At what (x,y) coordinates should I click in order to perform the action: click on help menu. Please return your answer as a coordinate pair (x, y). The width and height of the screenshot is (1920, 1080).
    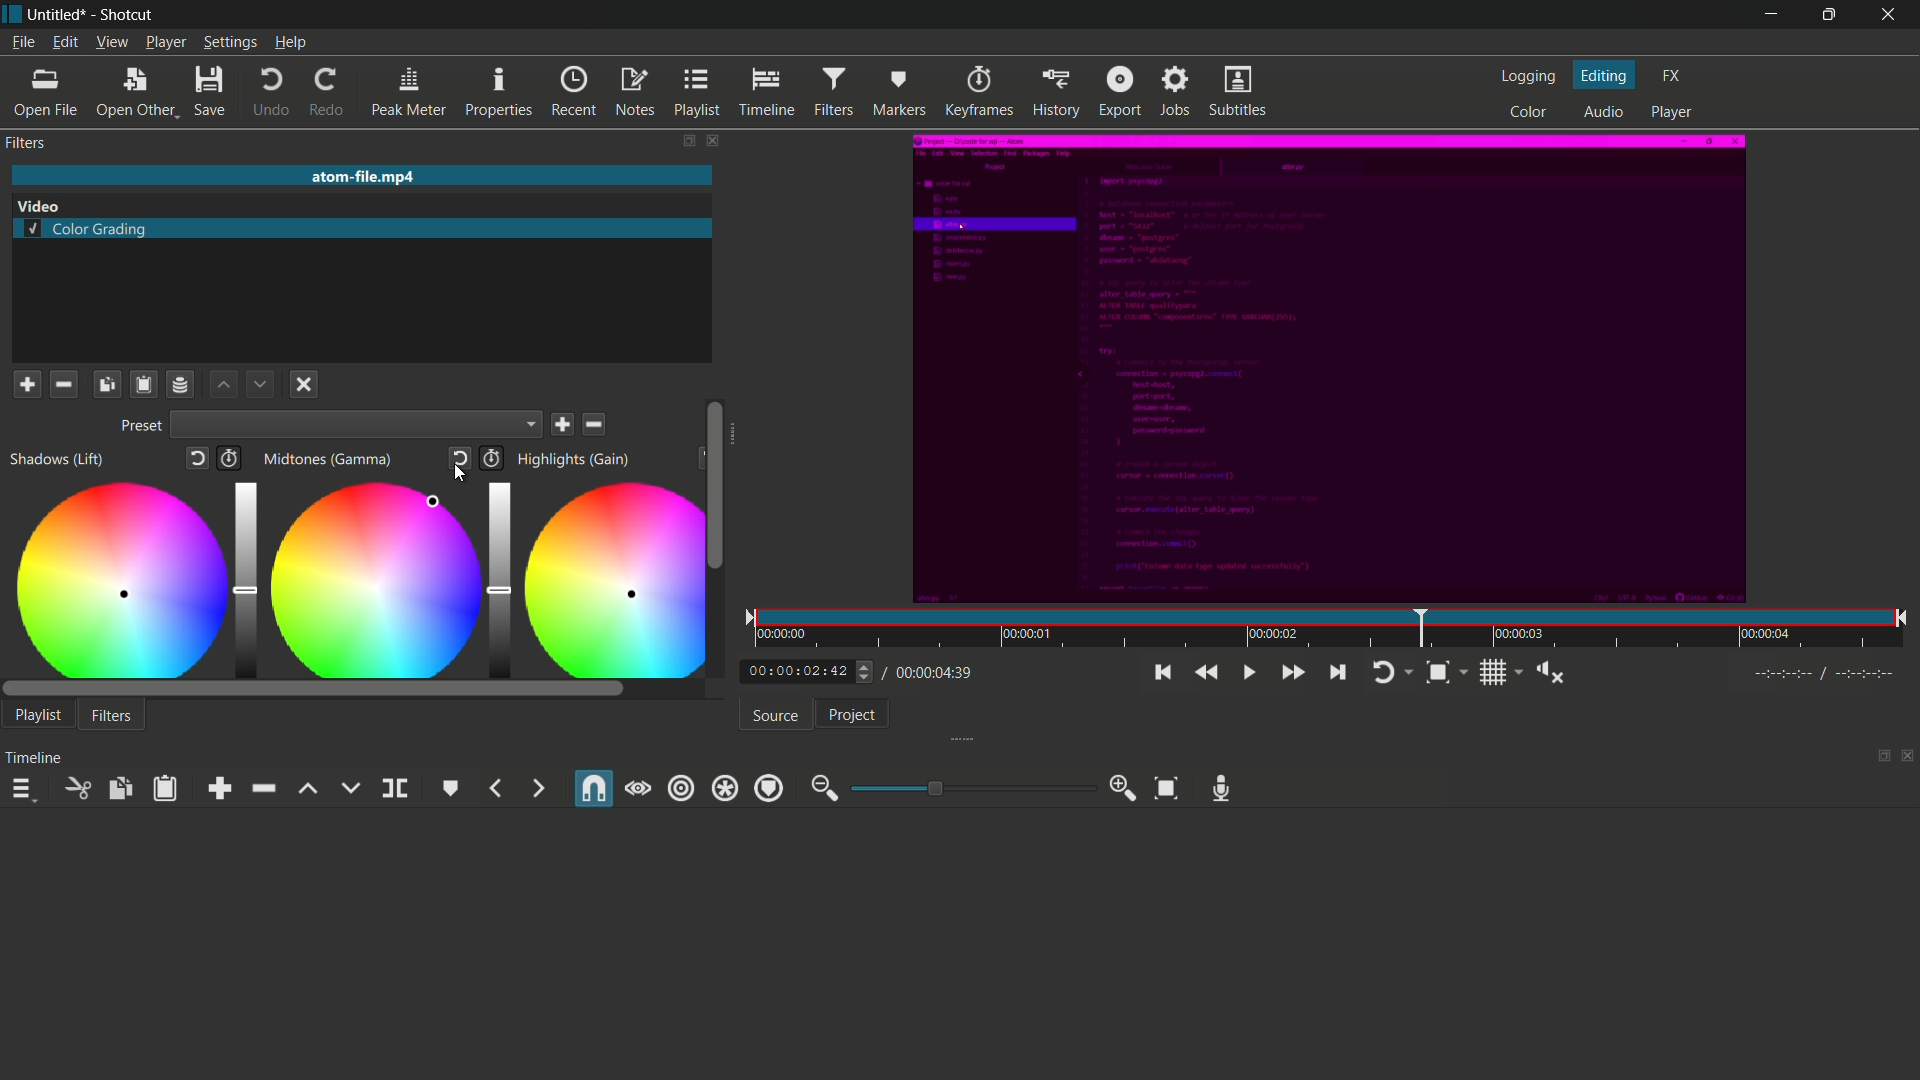
    Looking at the image, I should click on (291, 43).